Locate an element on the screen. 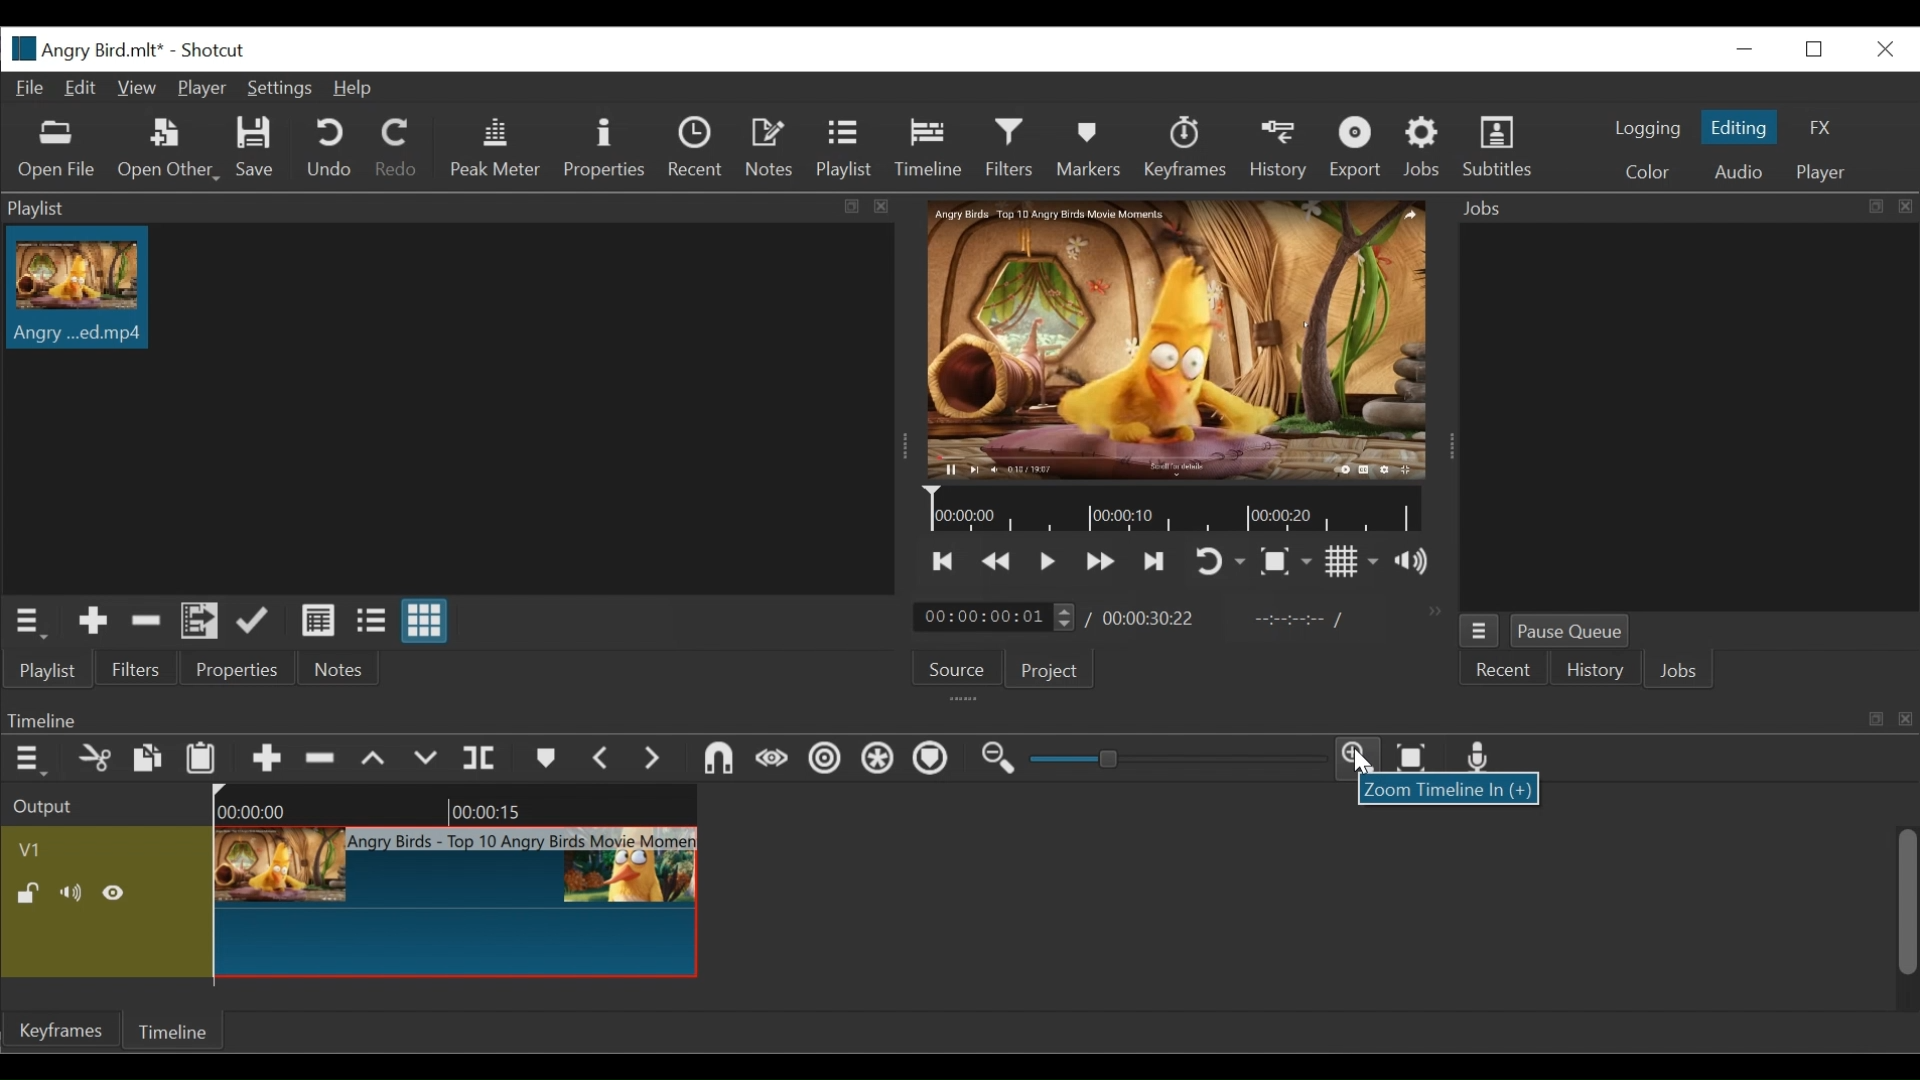  View is located at coordinates (135, 86).